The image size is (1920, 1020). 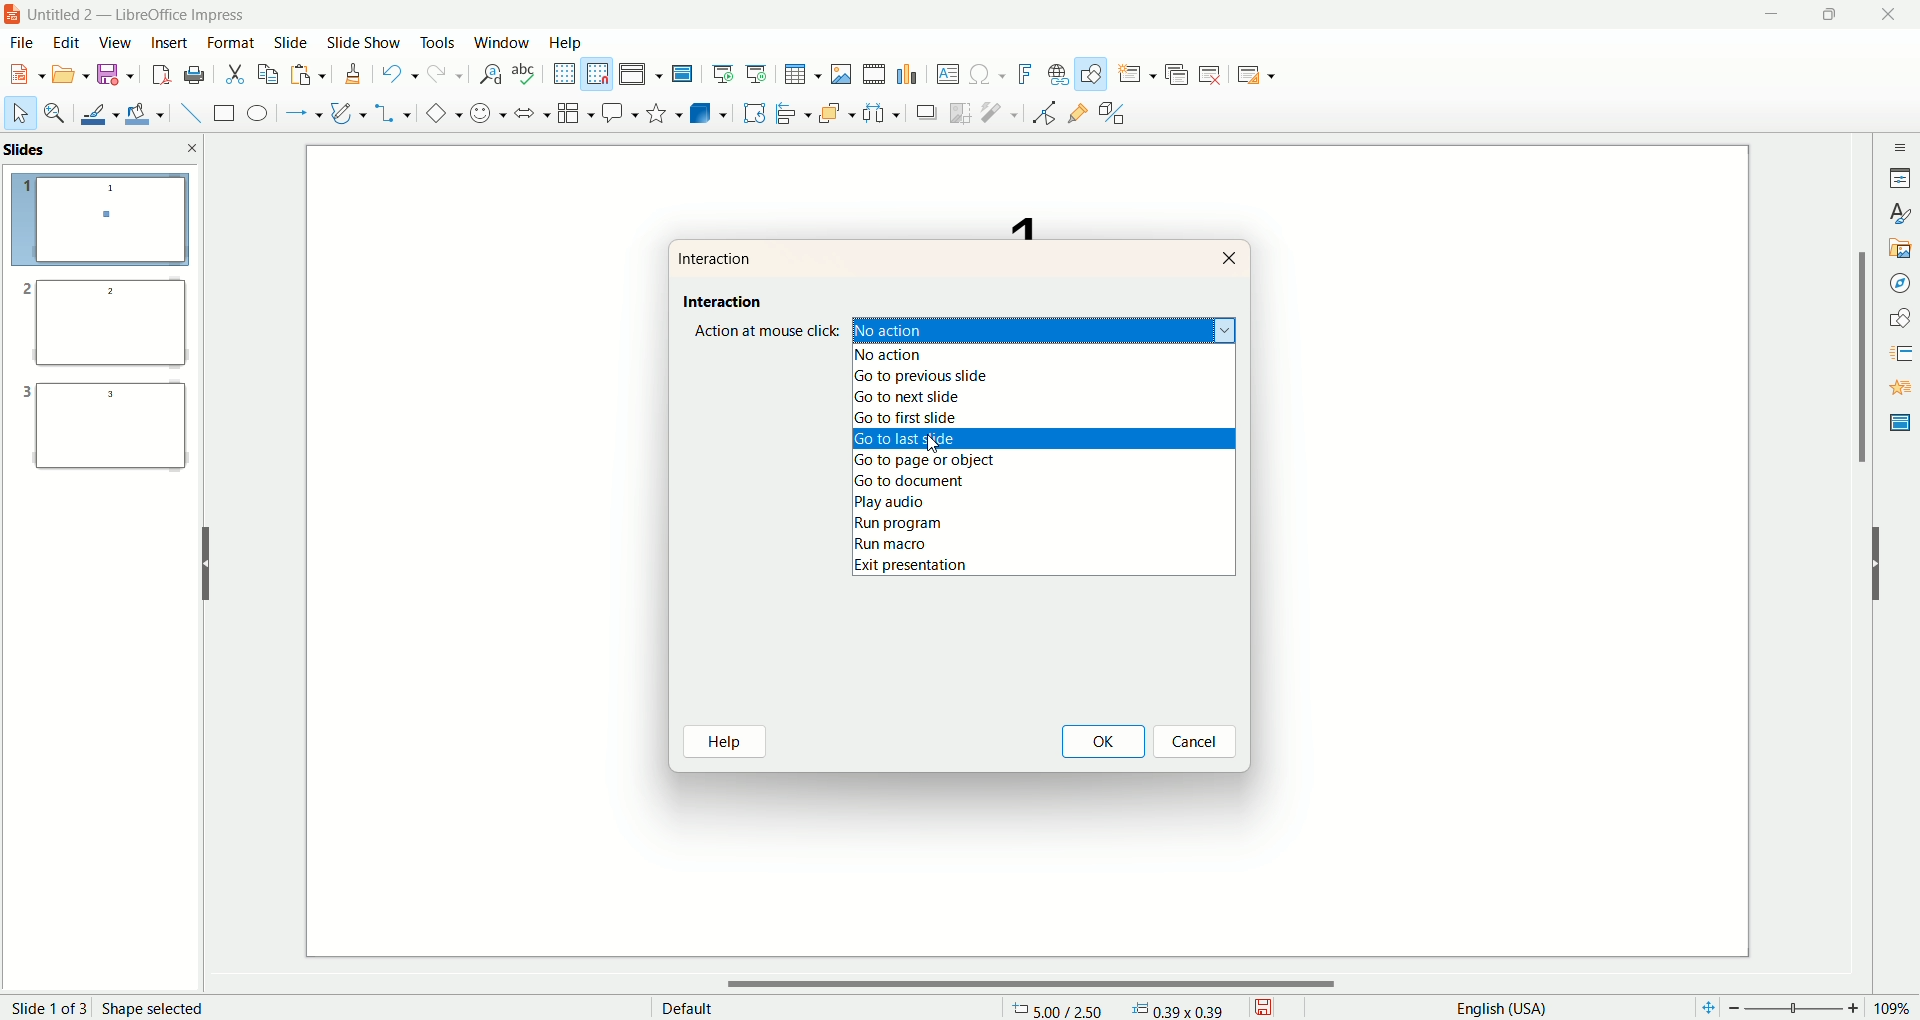 I want to click on draw function, so click(x=1091, y=74).